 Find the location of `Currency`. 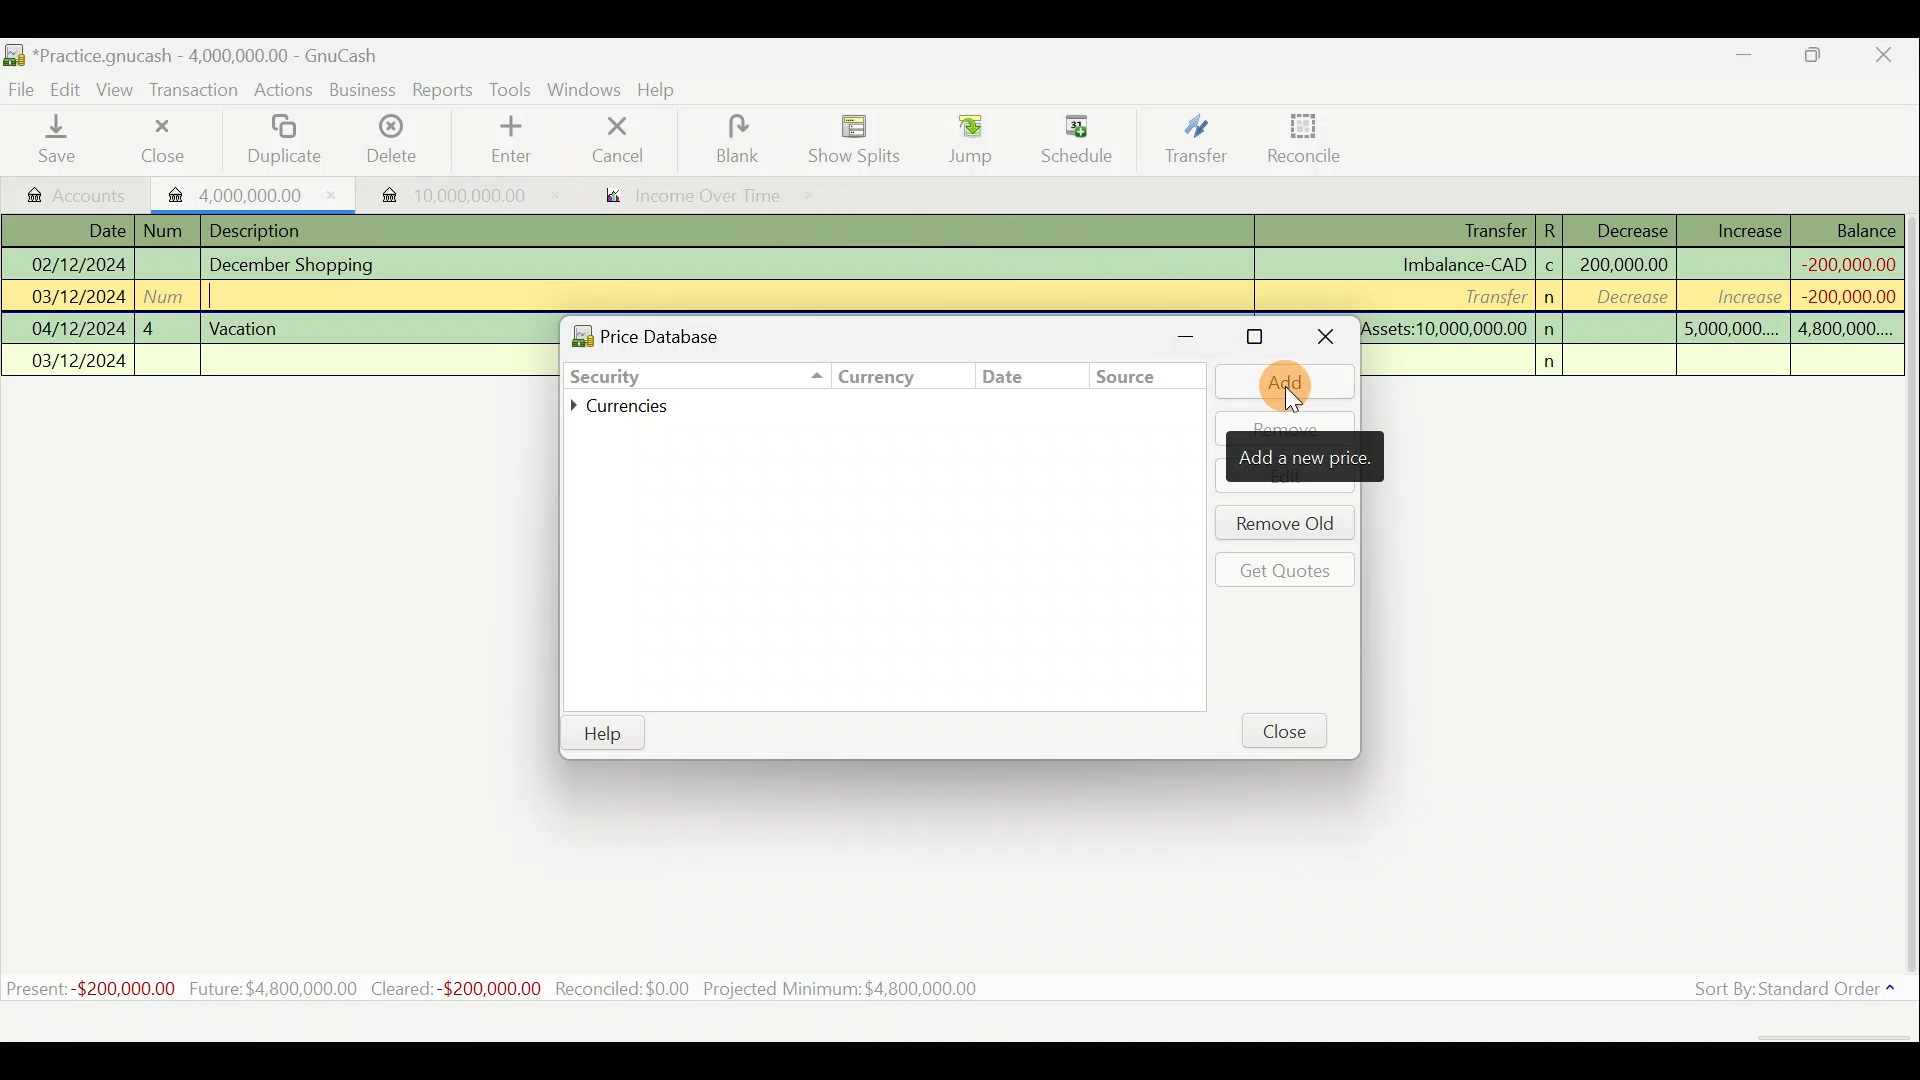

Currency is located at coordinates (907, 375).